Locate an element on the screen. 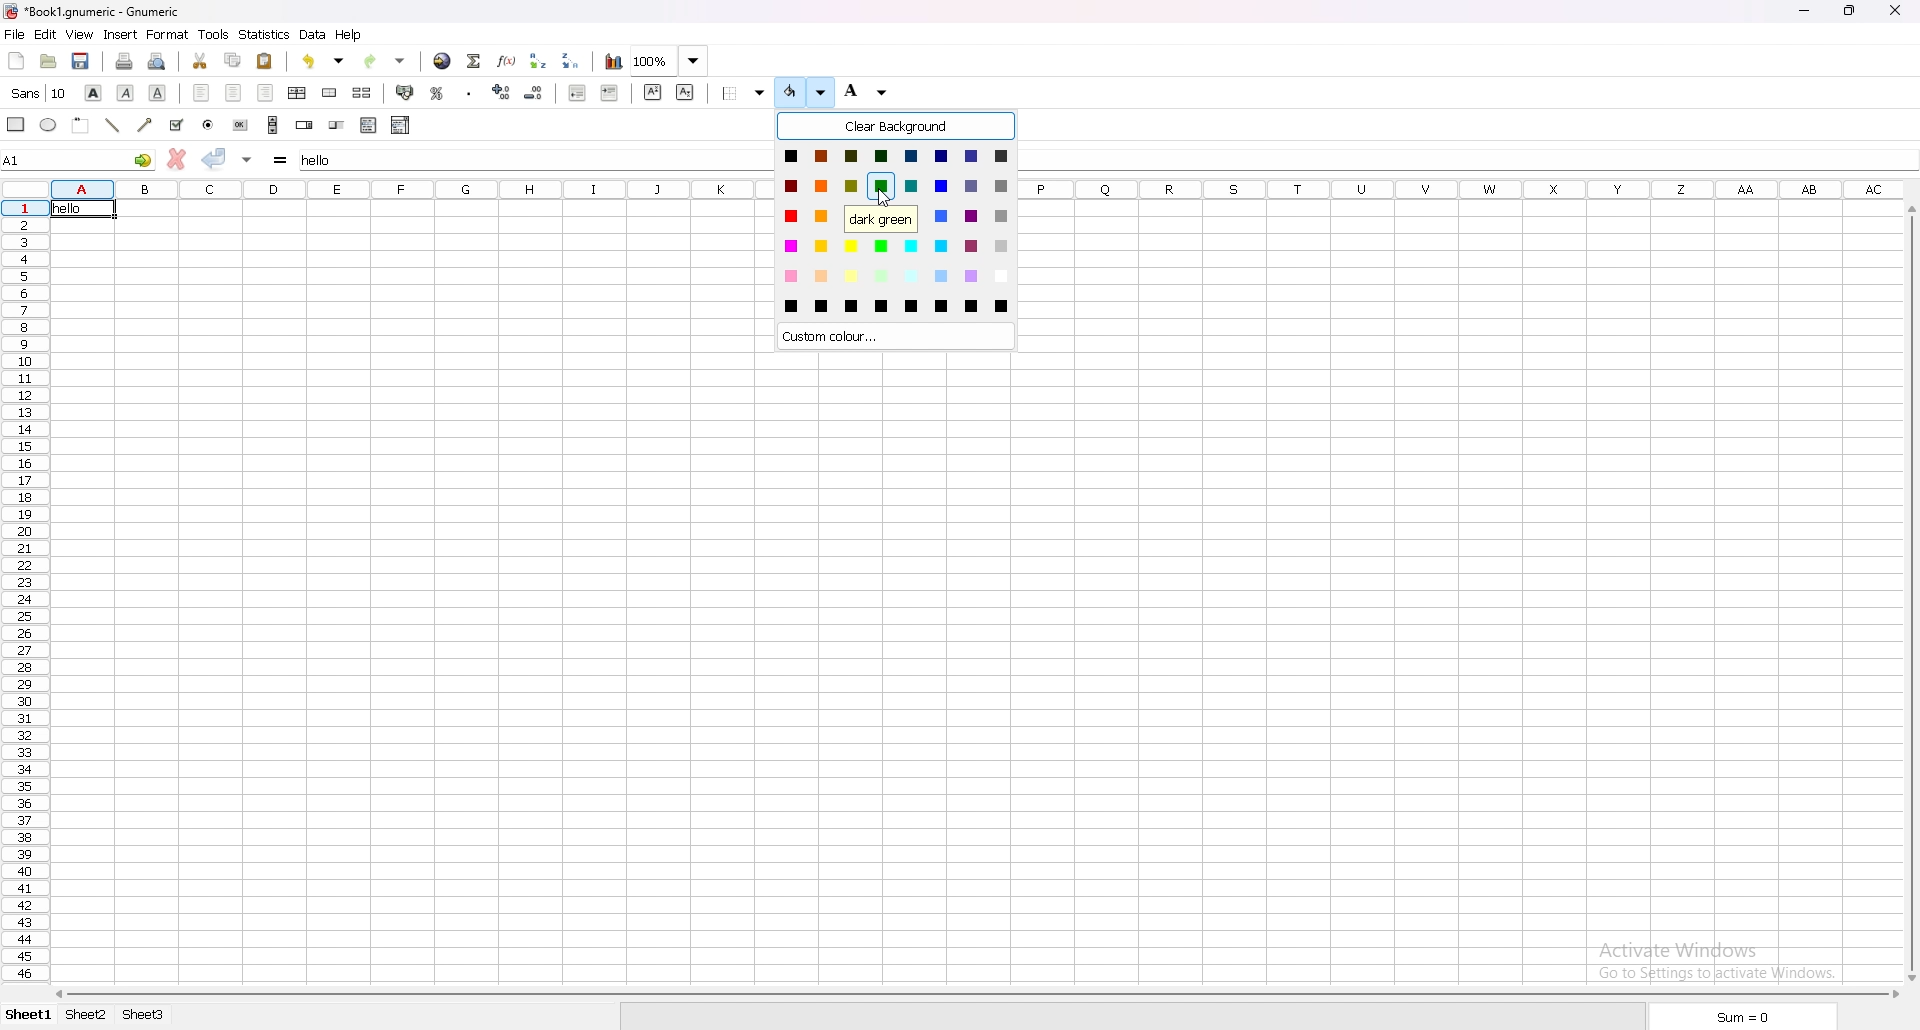 The width and height of the screenshot is (1920, 1030). list is located at coordinates (369, 125).